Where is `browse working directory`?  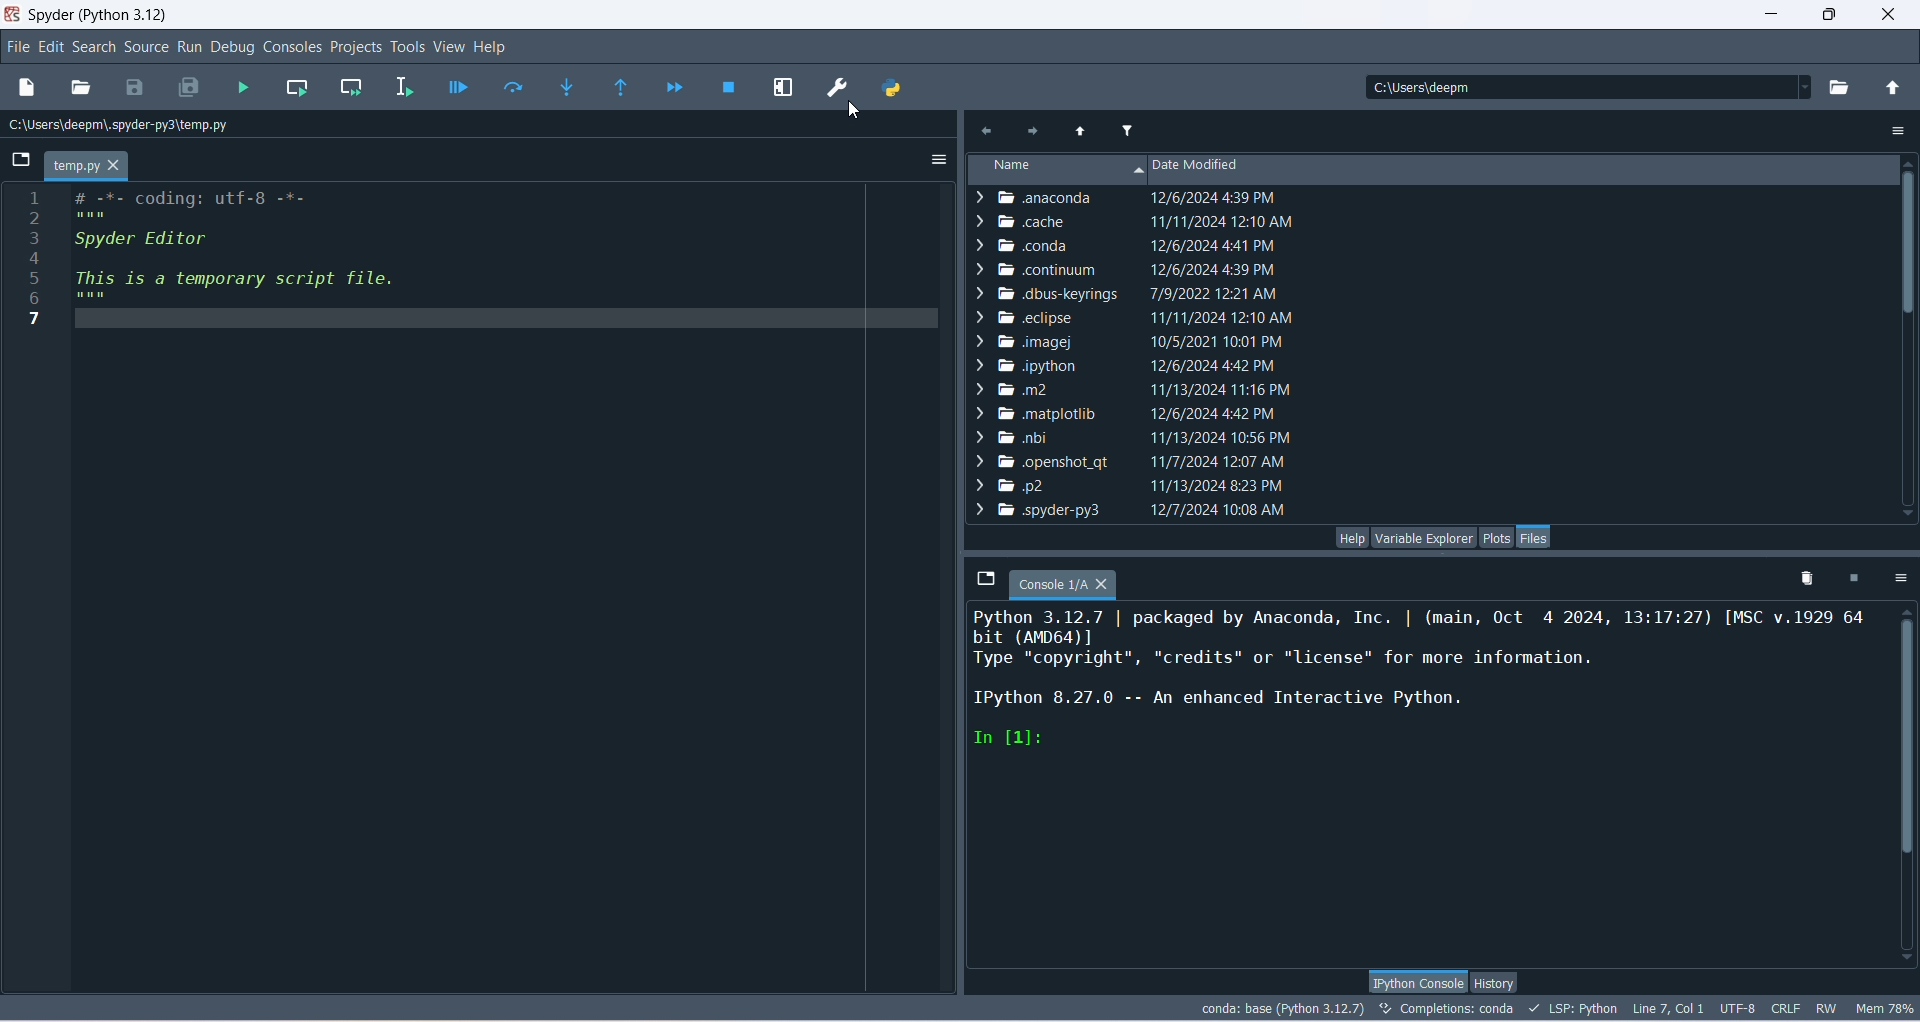
browse working directory is located at coordinates (1844, 91).